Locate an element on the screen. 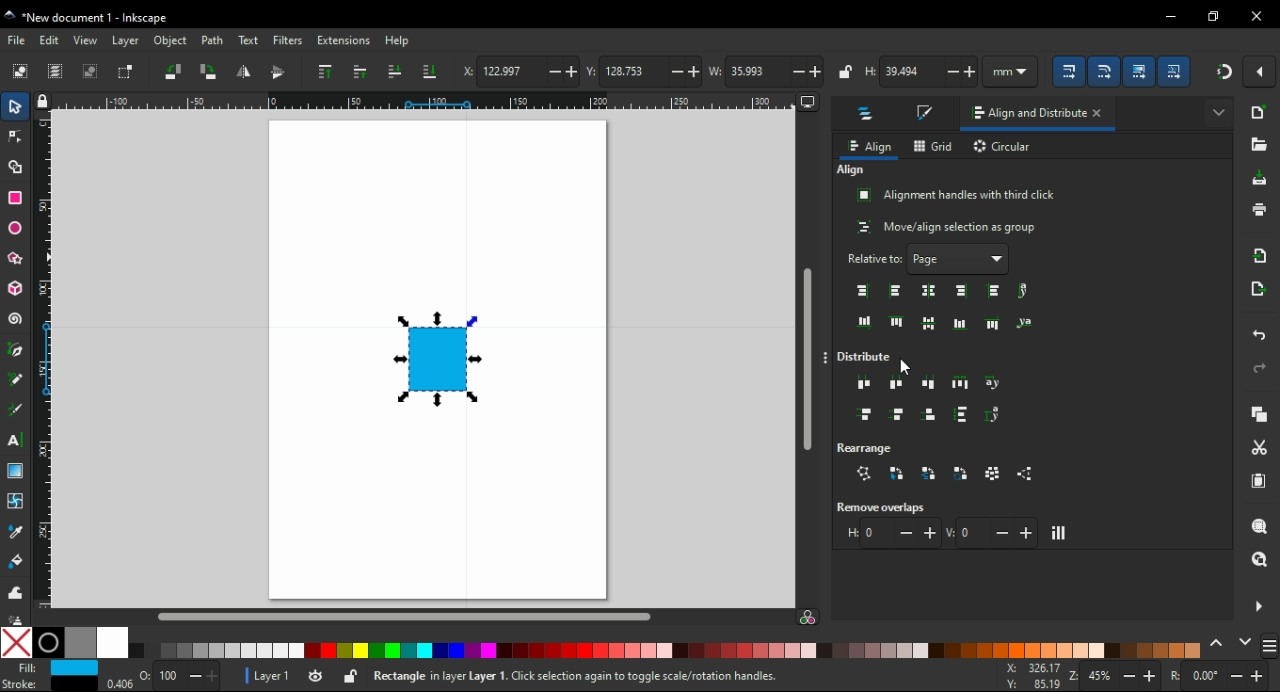 The width and height of the screenshot is (1280, 692). selected object unlocked is located at coordinates (351, 676).